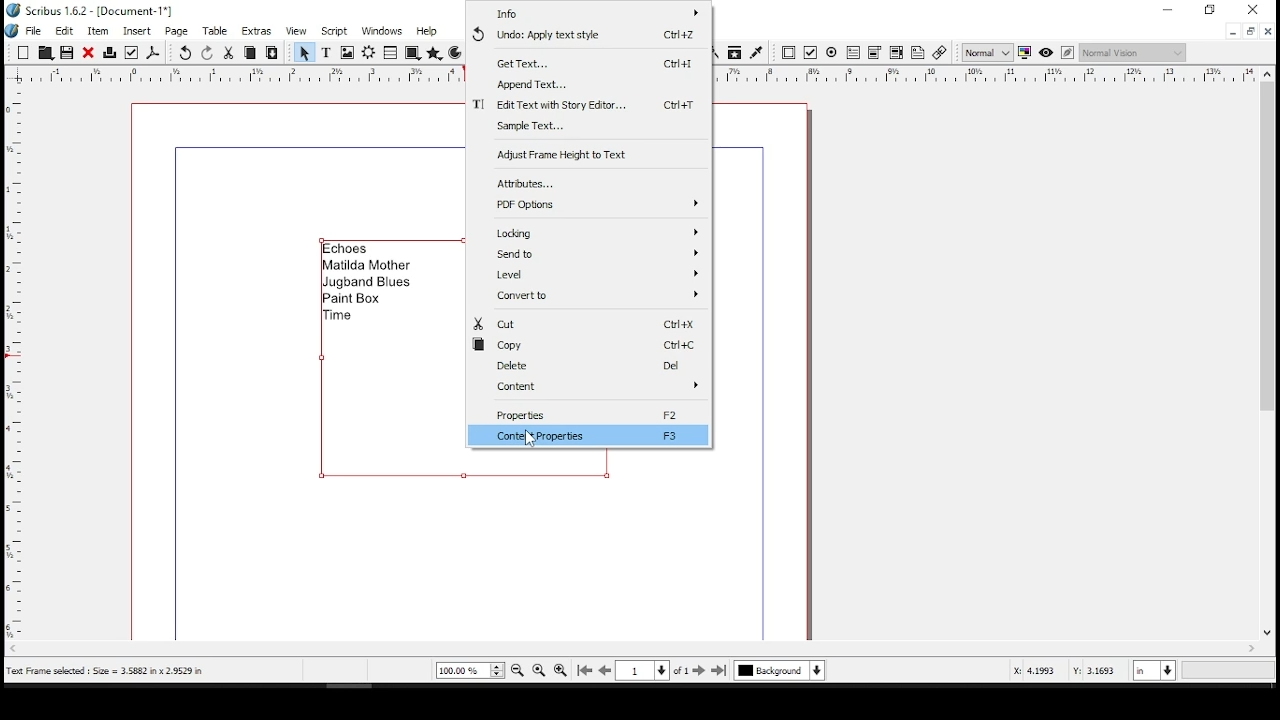 The image size is (1280, 720). What do you see at coordinates (326, 53) in the screenshot?
I see `text frame` at bounding box center [326, 53].